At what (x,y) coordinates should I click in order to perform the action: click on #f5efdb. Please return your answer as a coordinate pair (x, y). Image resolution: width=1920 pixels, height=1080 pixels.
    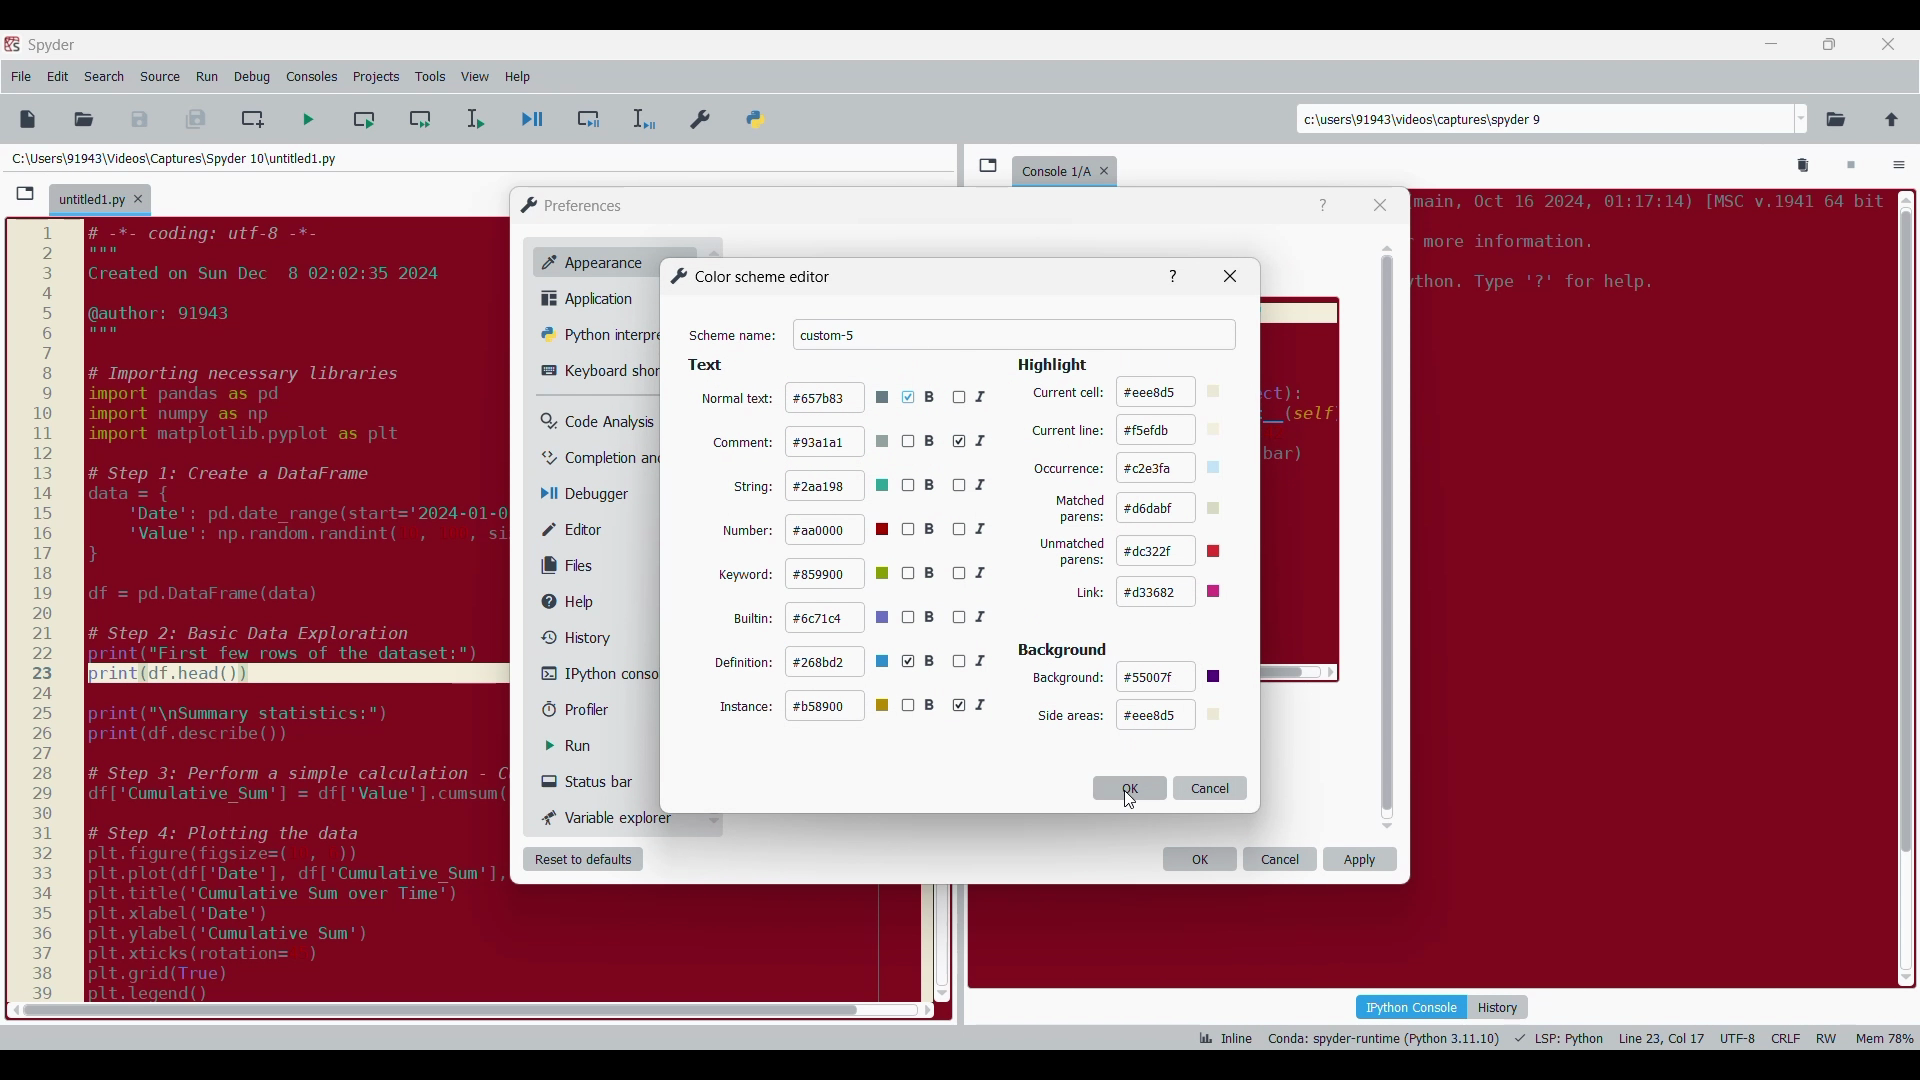
    Looking at the image, I should click on (1172, 430).